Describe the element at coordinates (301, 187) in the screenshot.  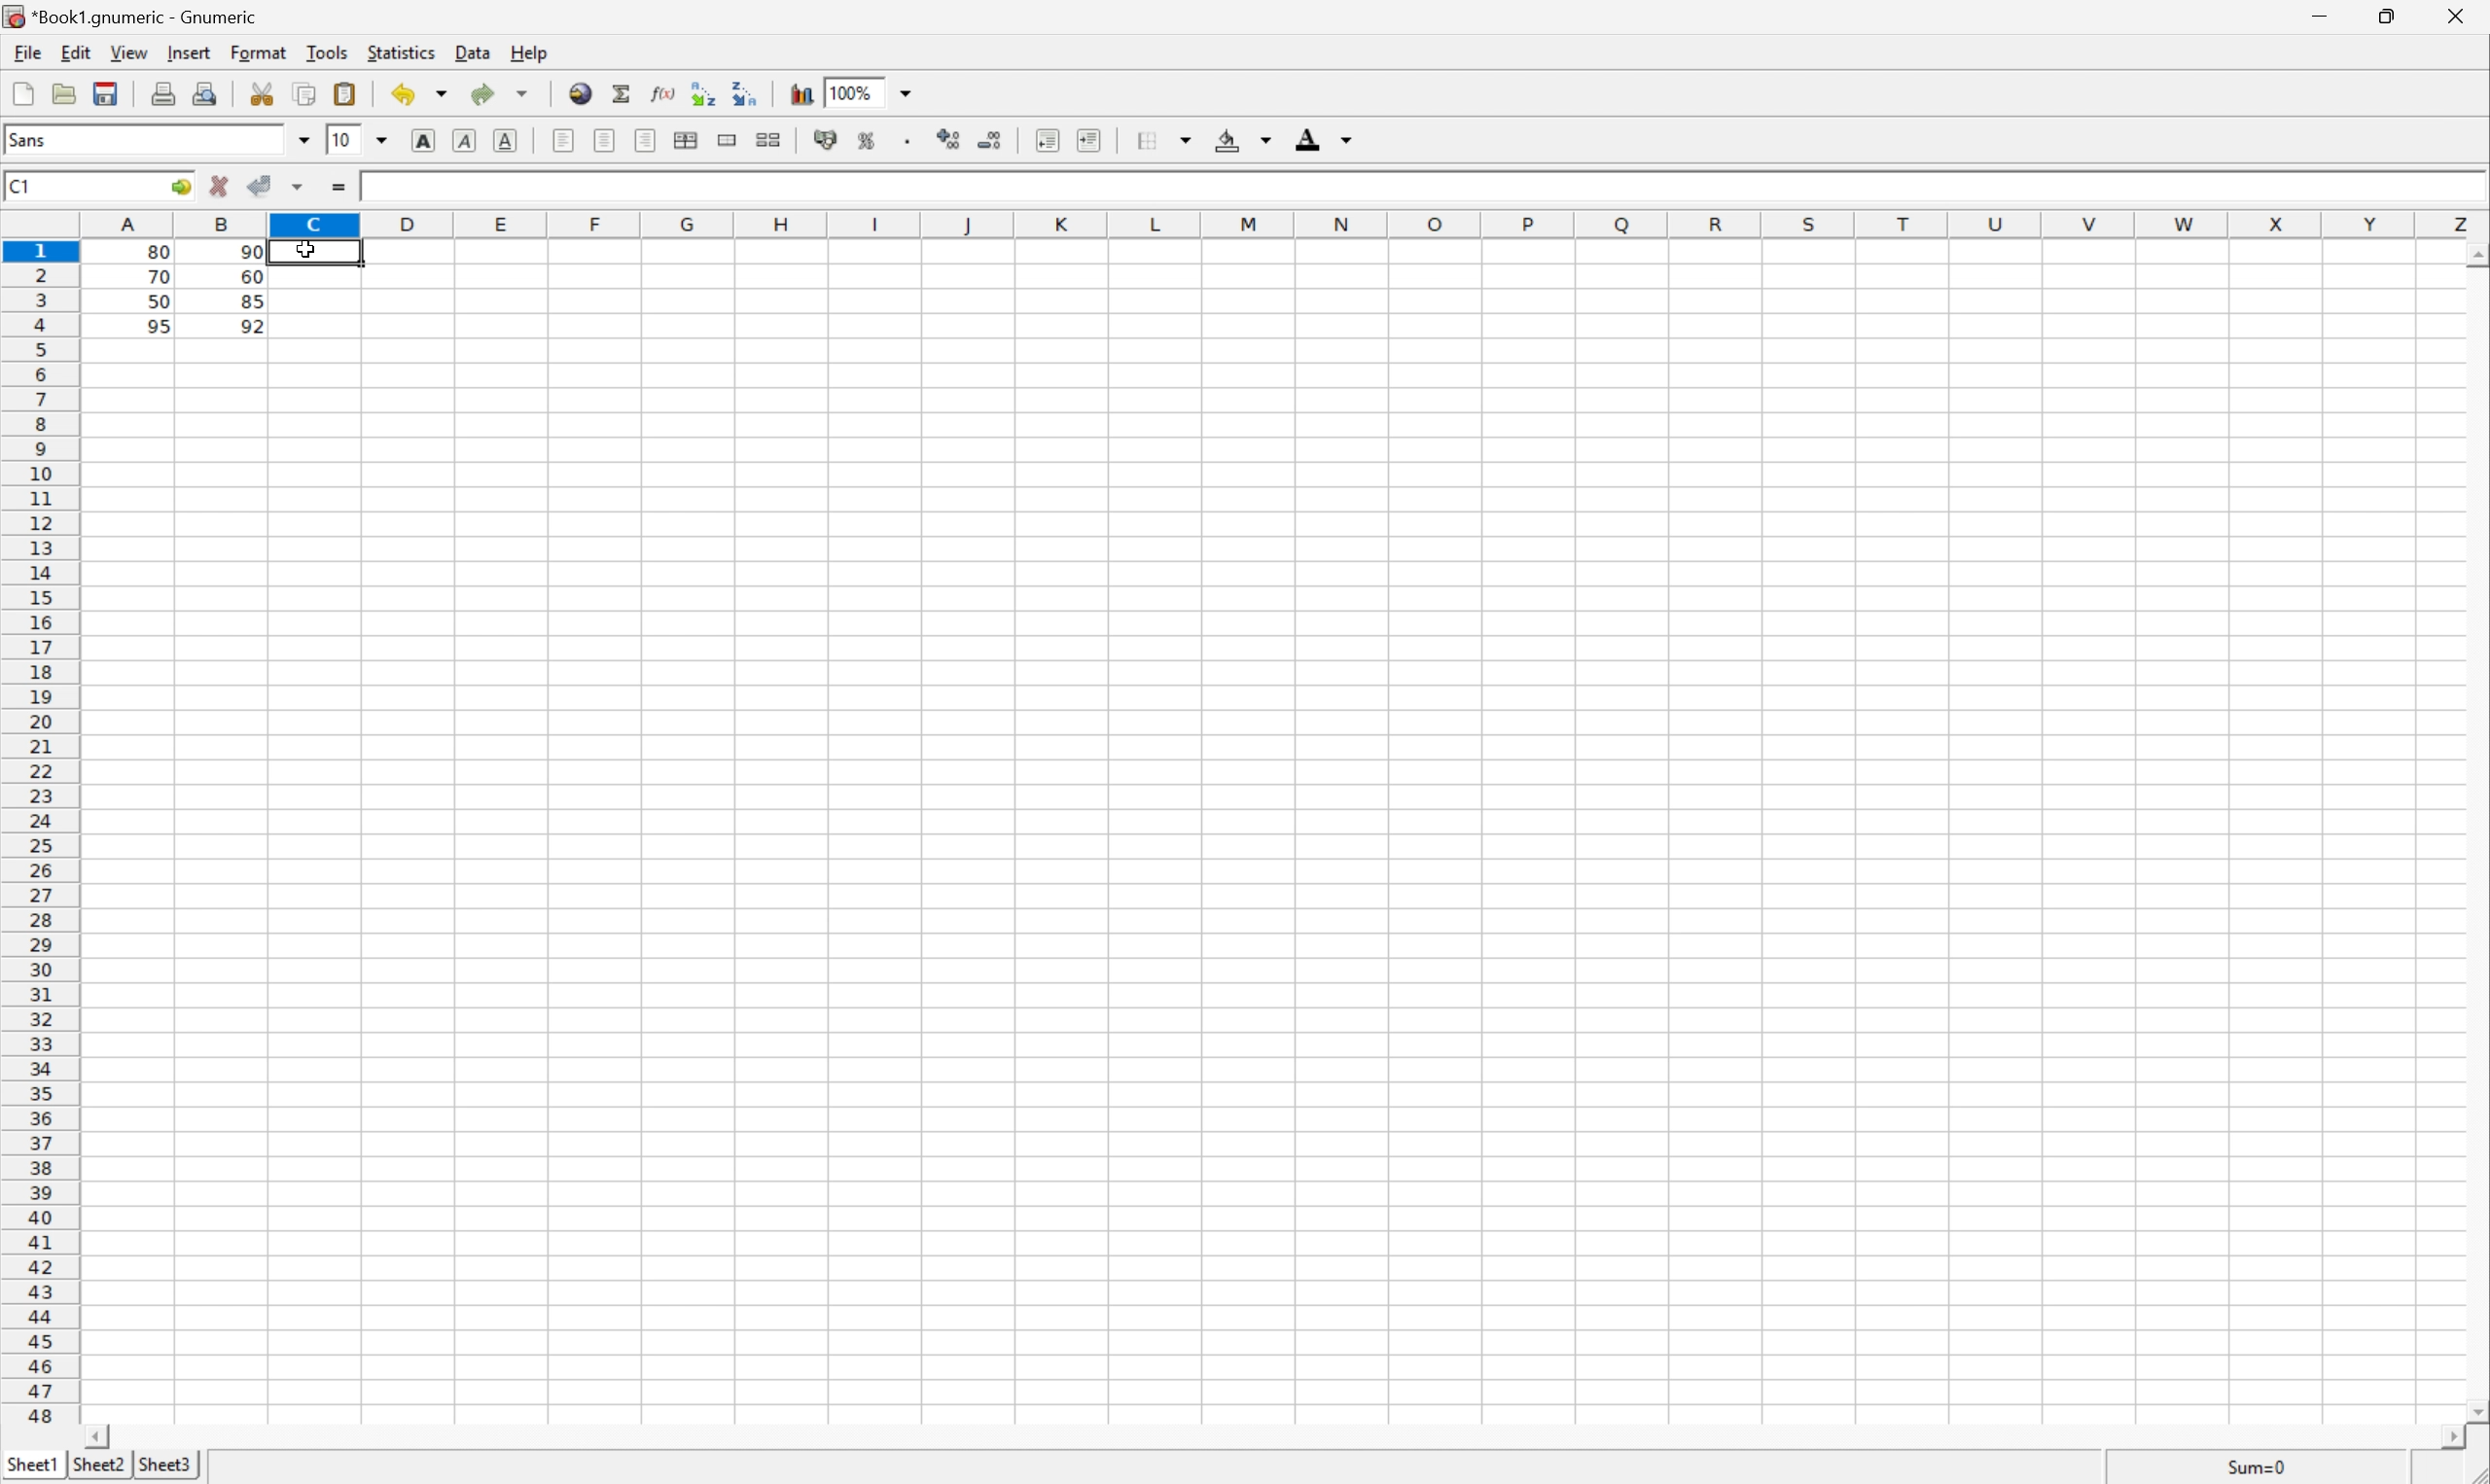
I see `Accept changes in multiple changes` at that location.